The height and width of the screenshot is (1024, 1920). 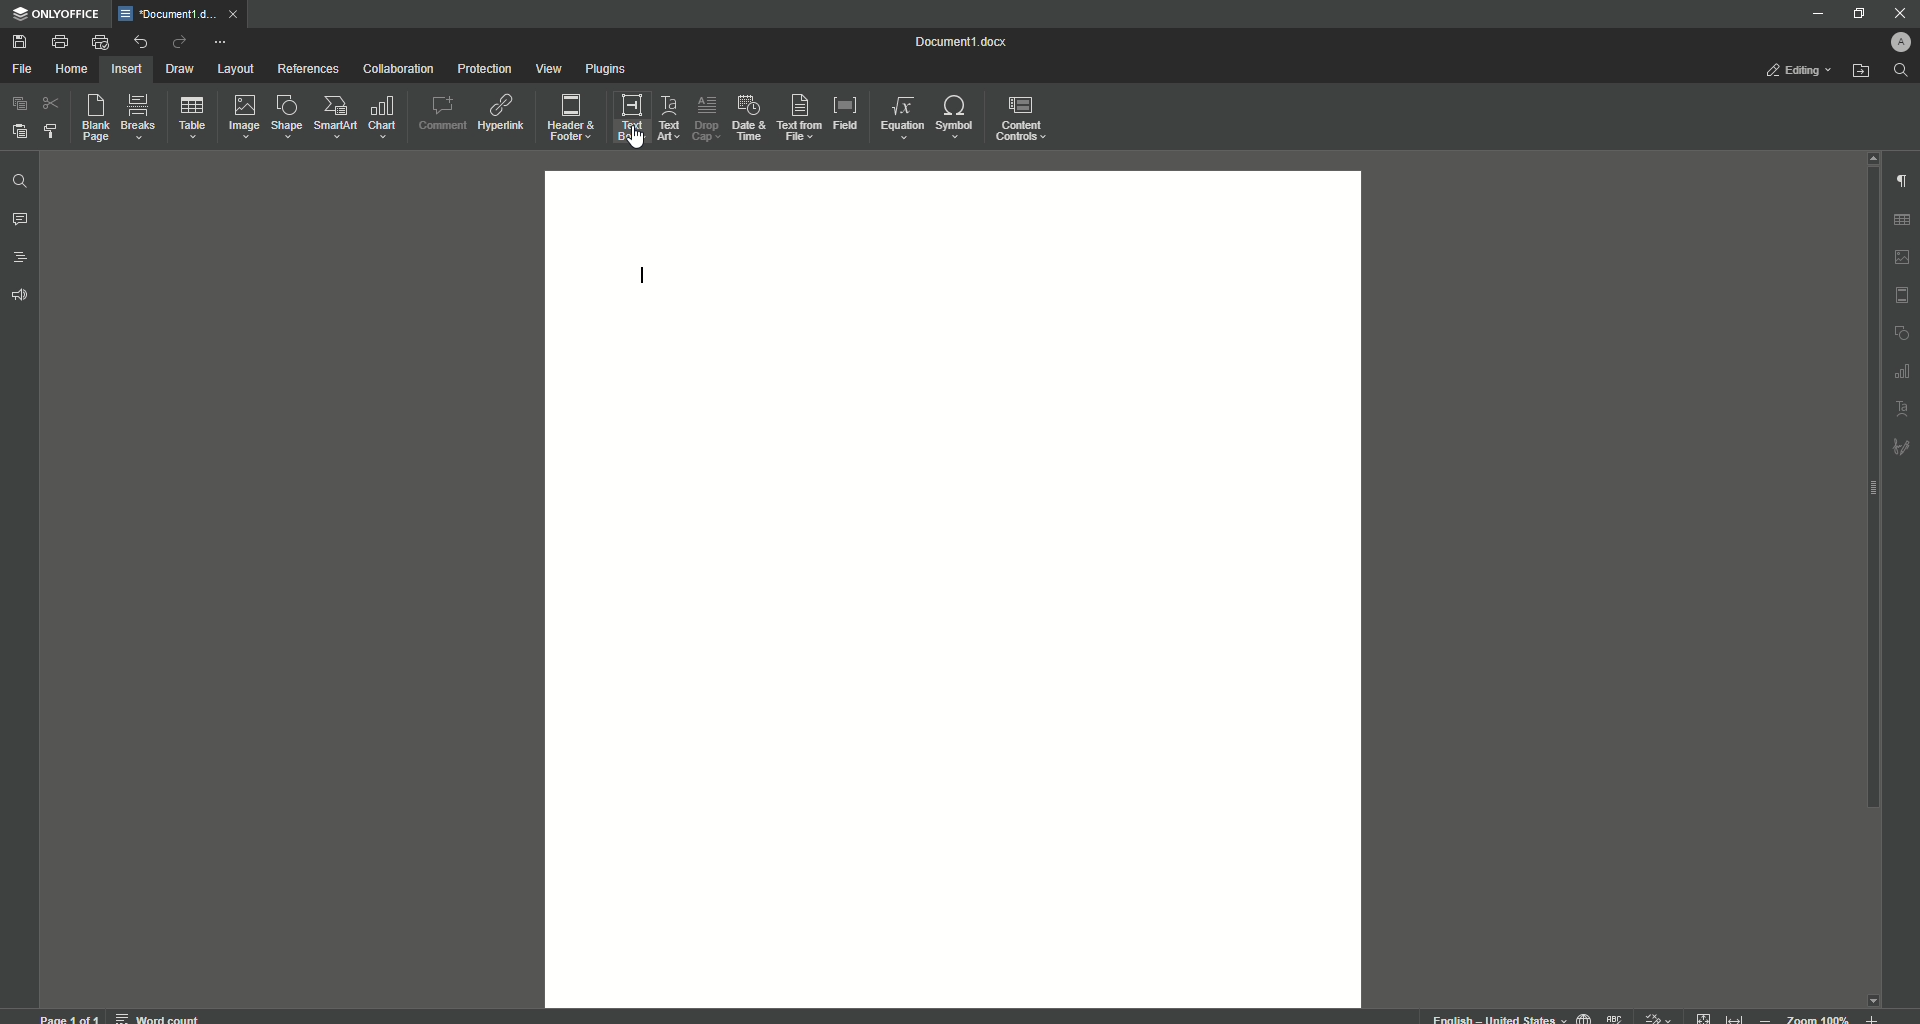 I want to click on Headings, so click(x=22, y=258).